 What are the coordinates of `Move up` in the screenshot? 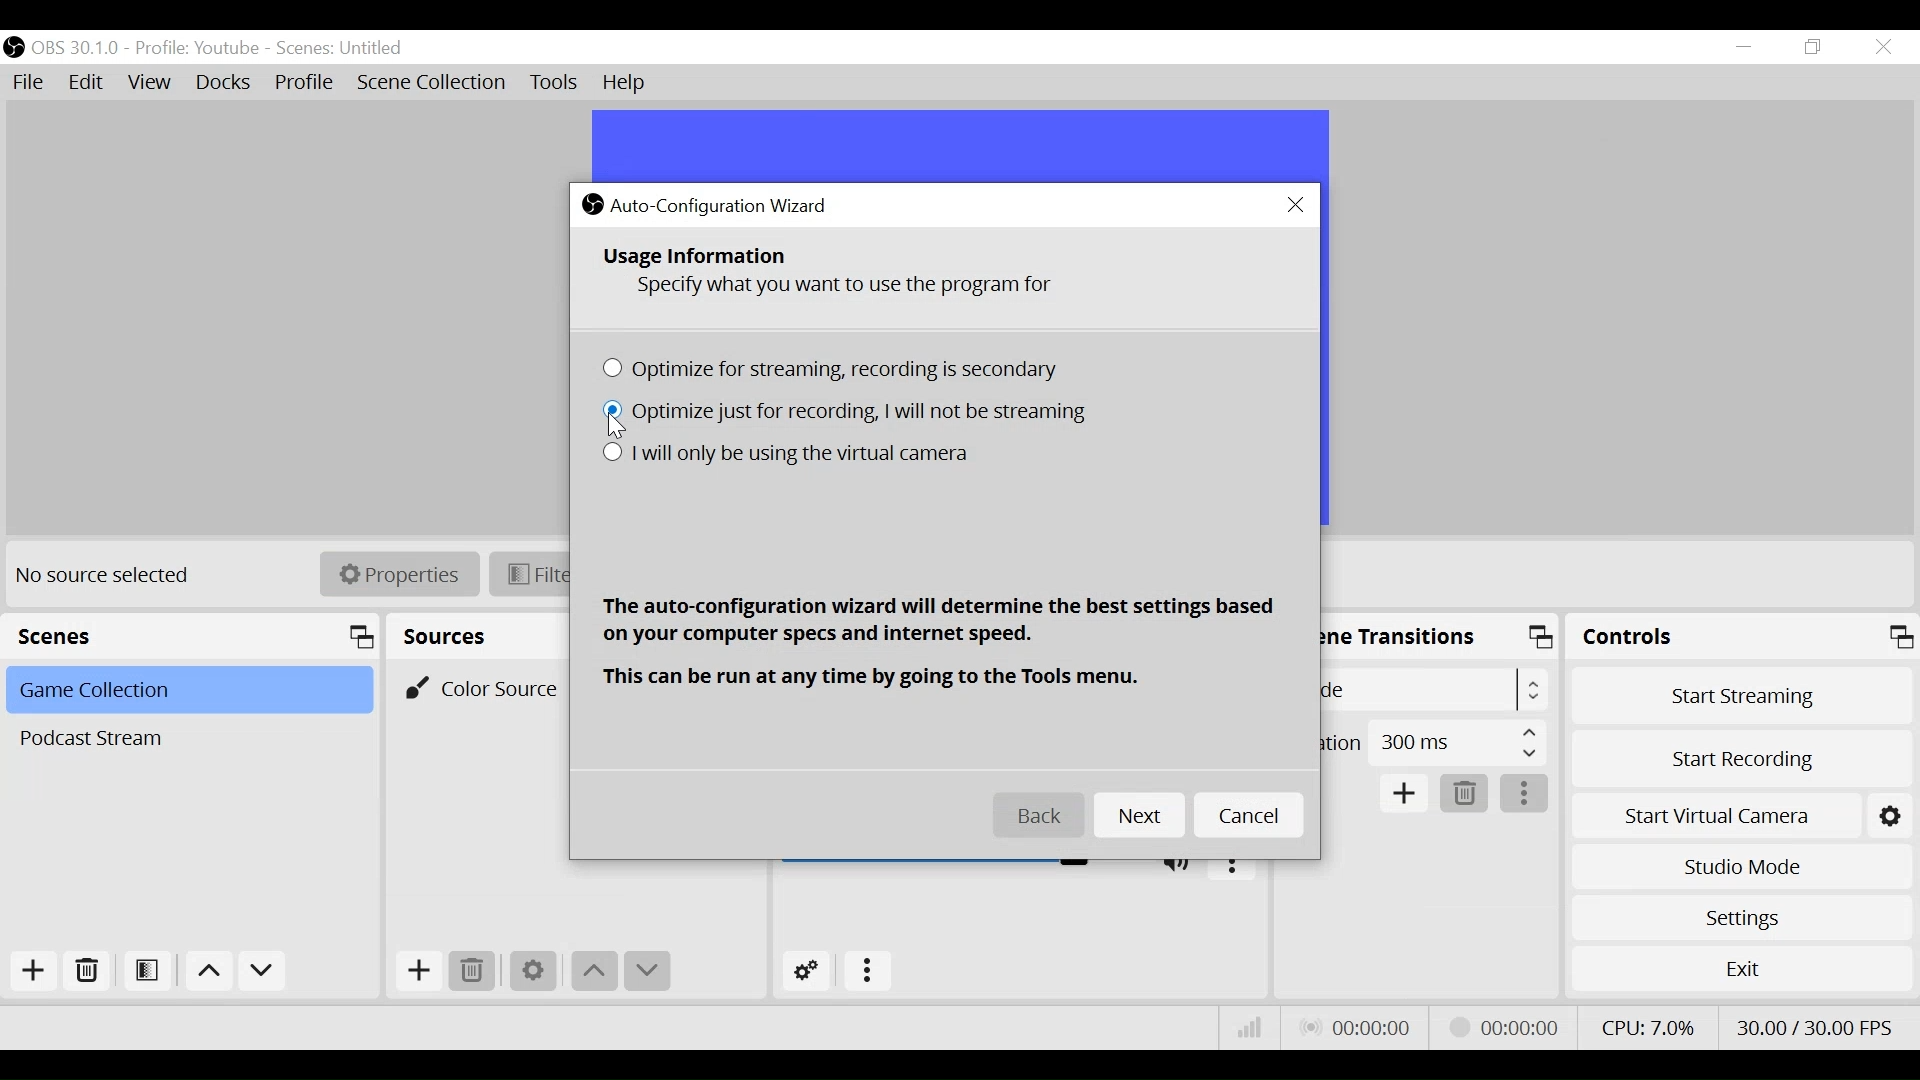 It's located at (206, 970).